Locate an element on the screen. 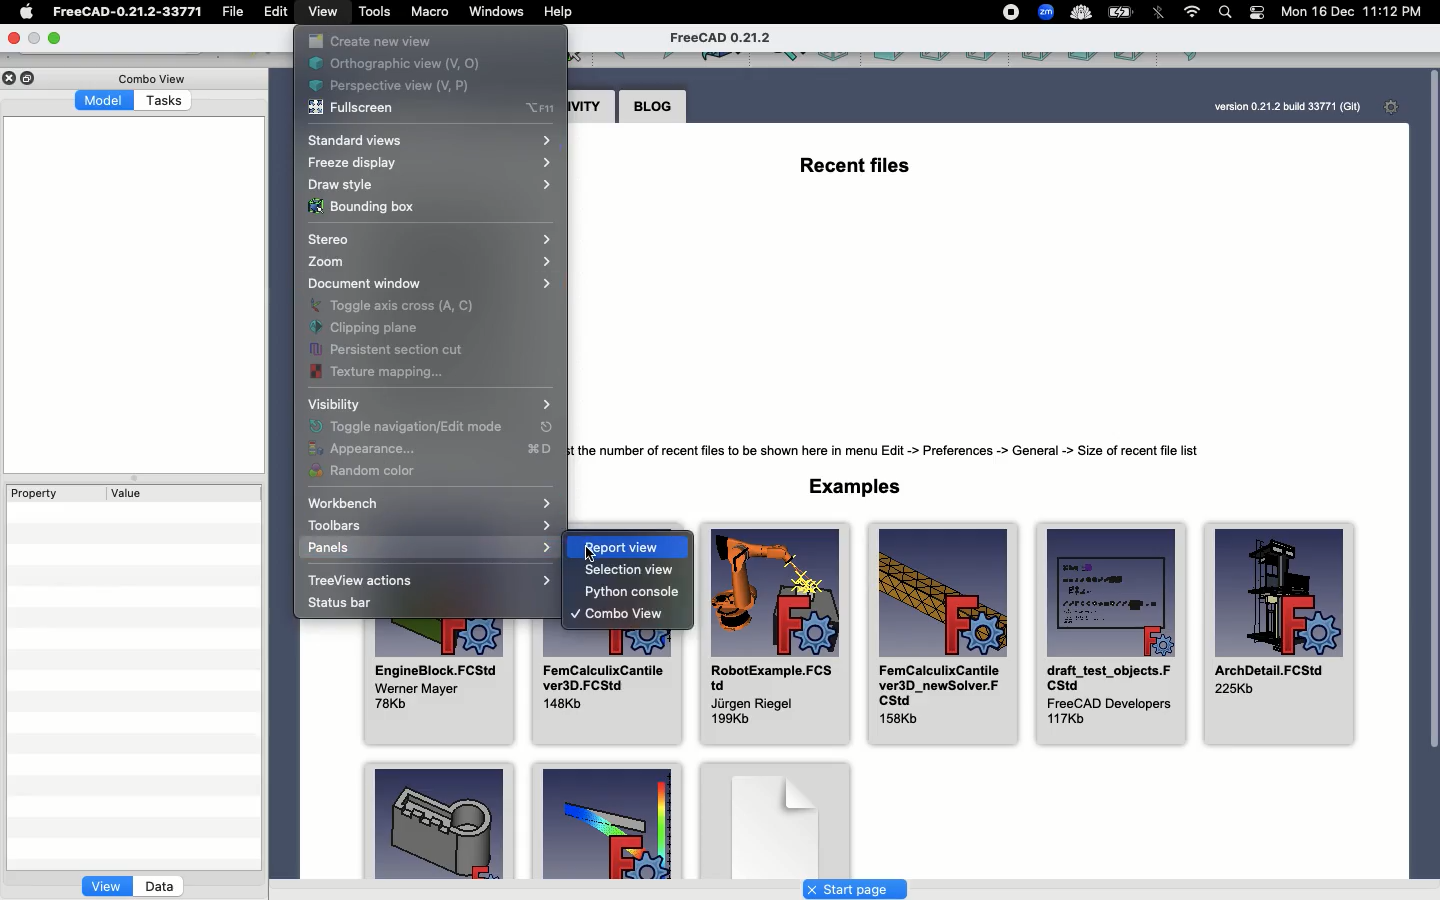 The width and height of the screenshot is (1440, 900). cursor is located at coordinates (588, 551).